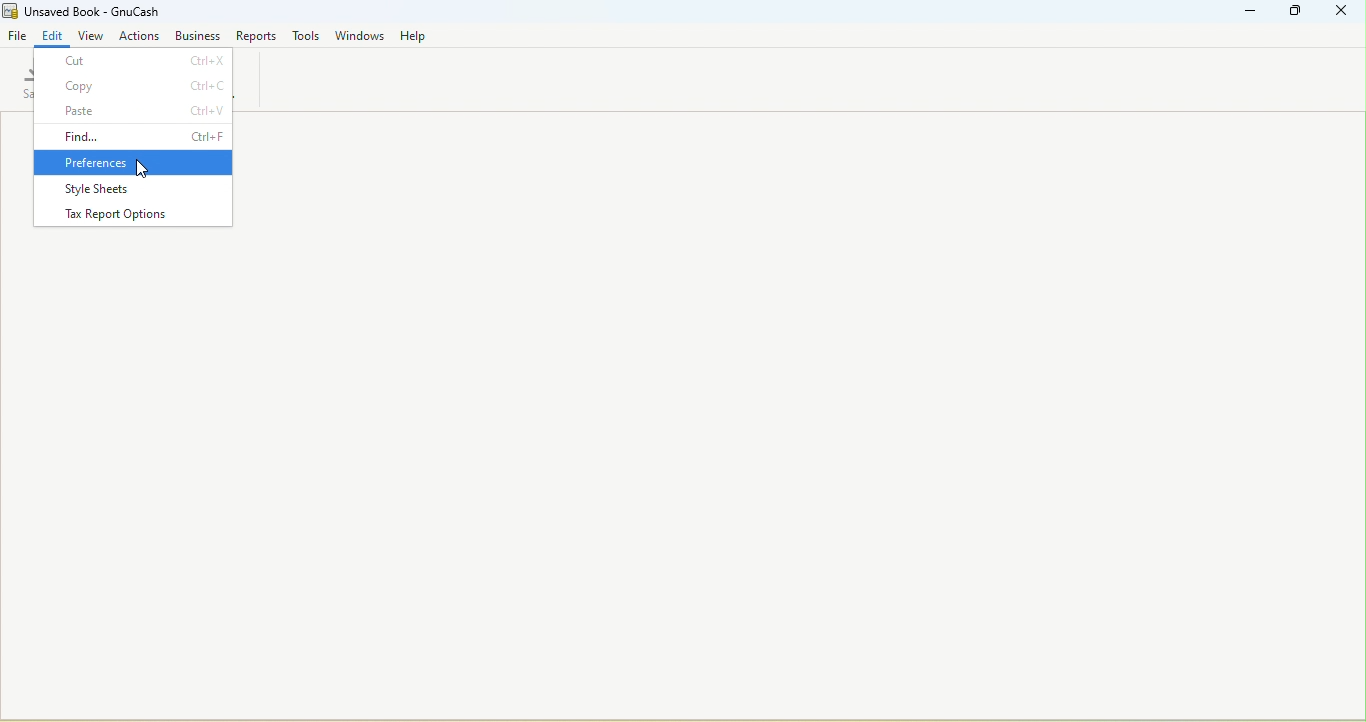 This screenshot has height=722, width=1366. I want to click on Tax report options, so click(133, 213).